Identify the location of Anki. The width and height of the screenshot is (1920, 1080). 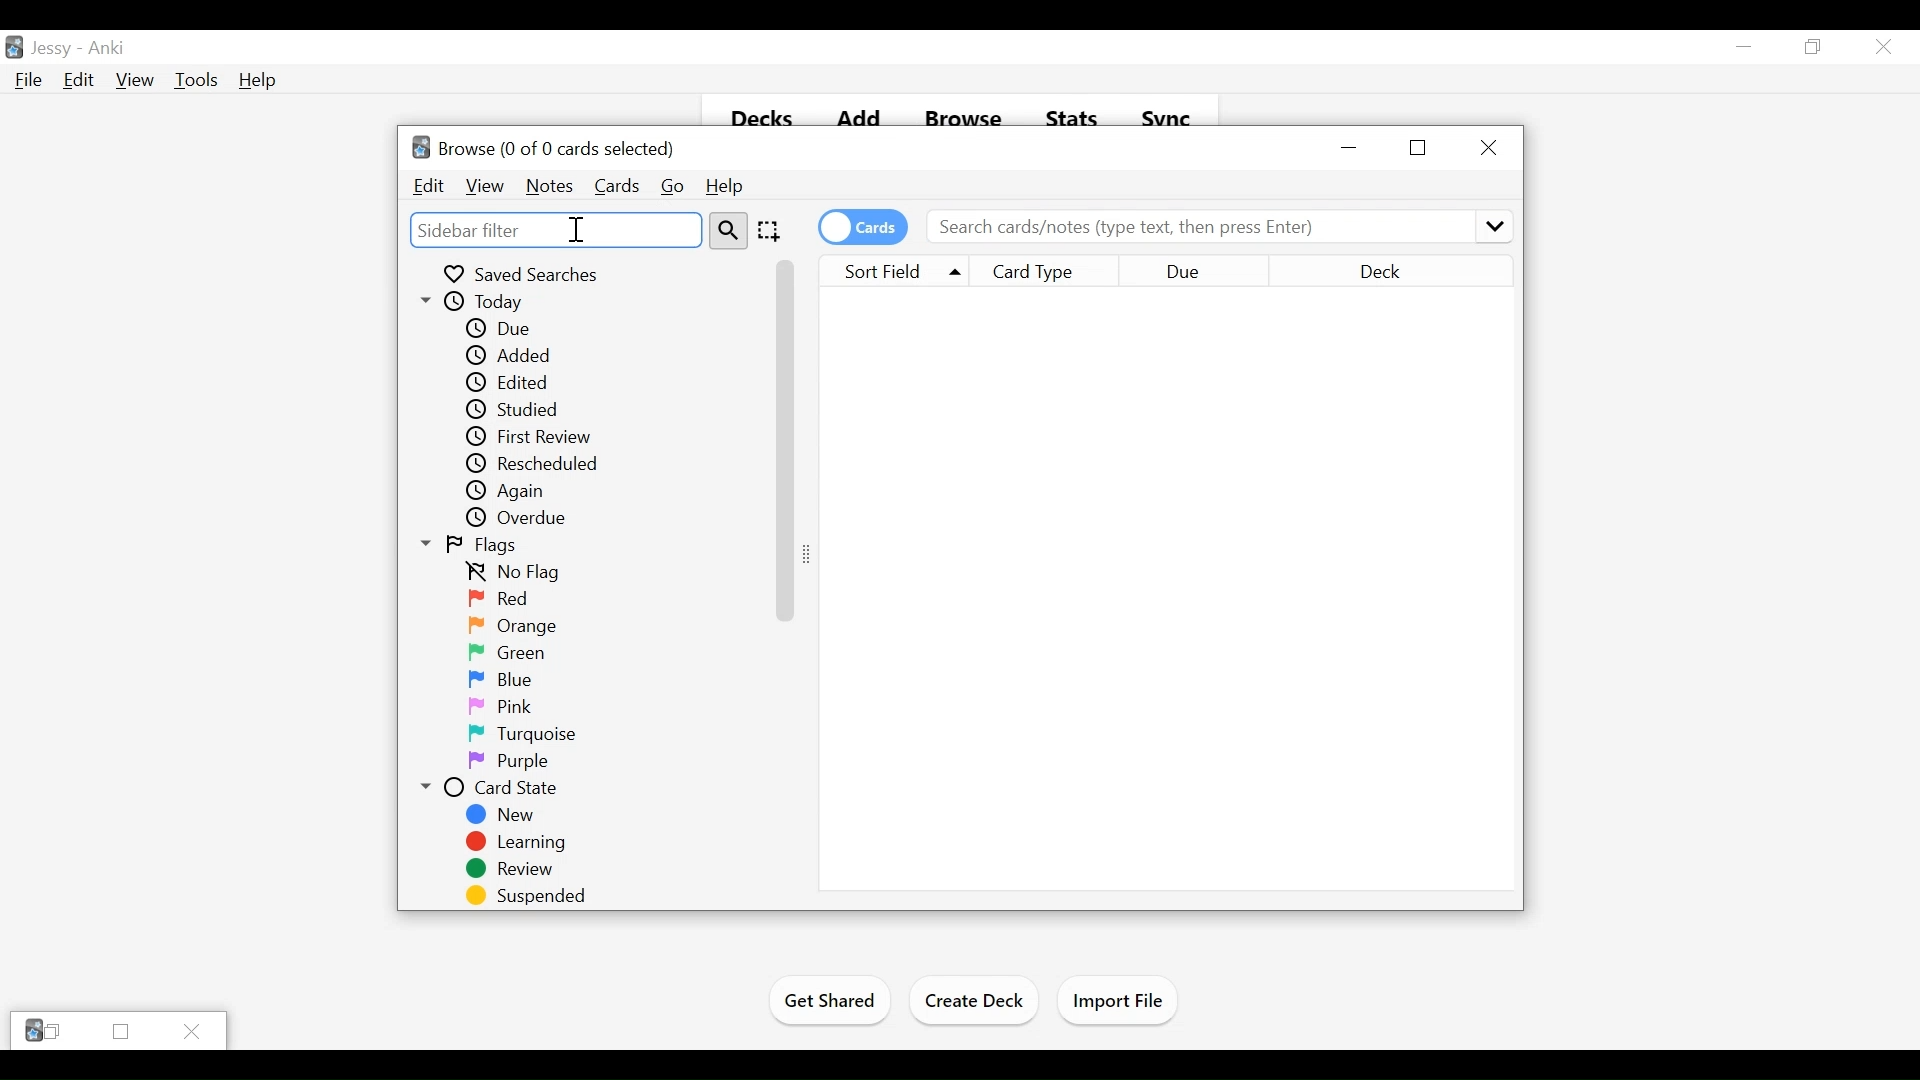
(106, 49).